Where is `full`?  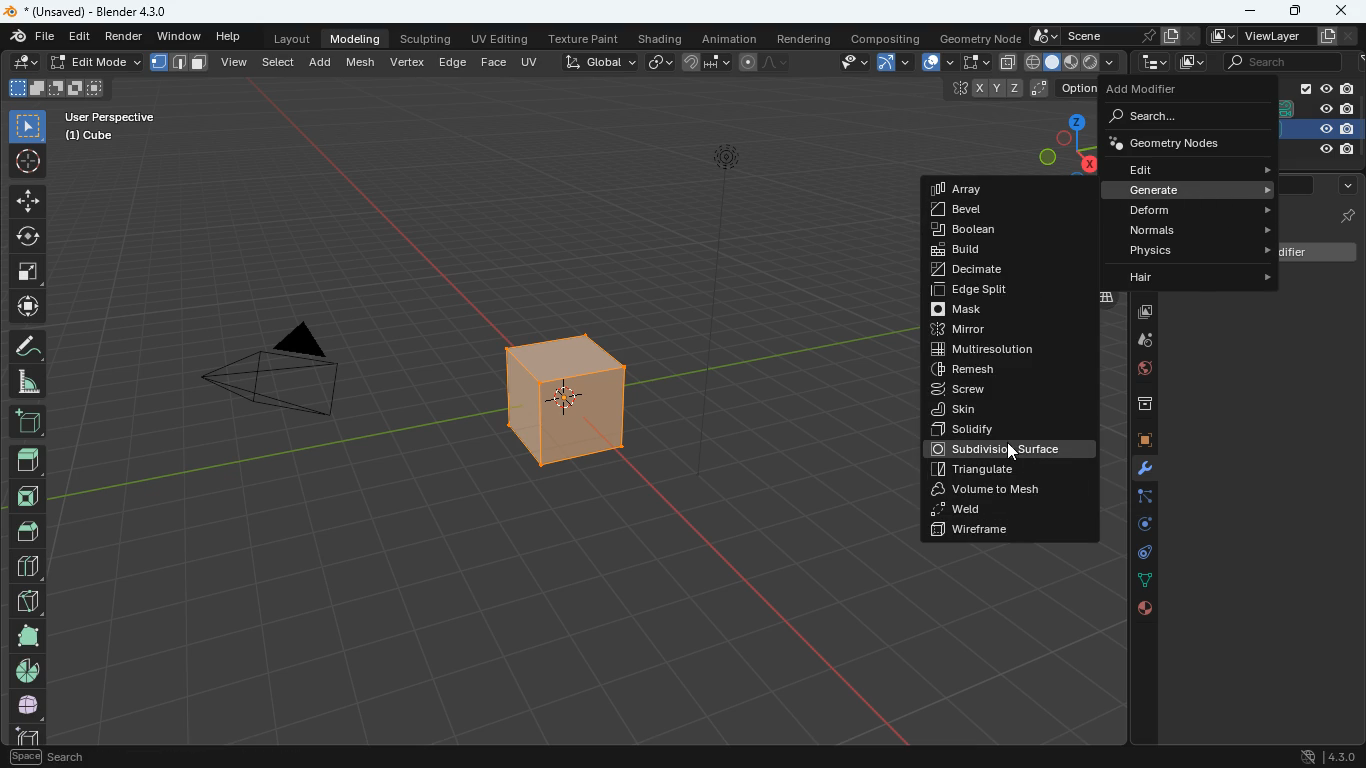 full is located at coordinates (26, 636).